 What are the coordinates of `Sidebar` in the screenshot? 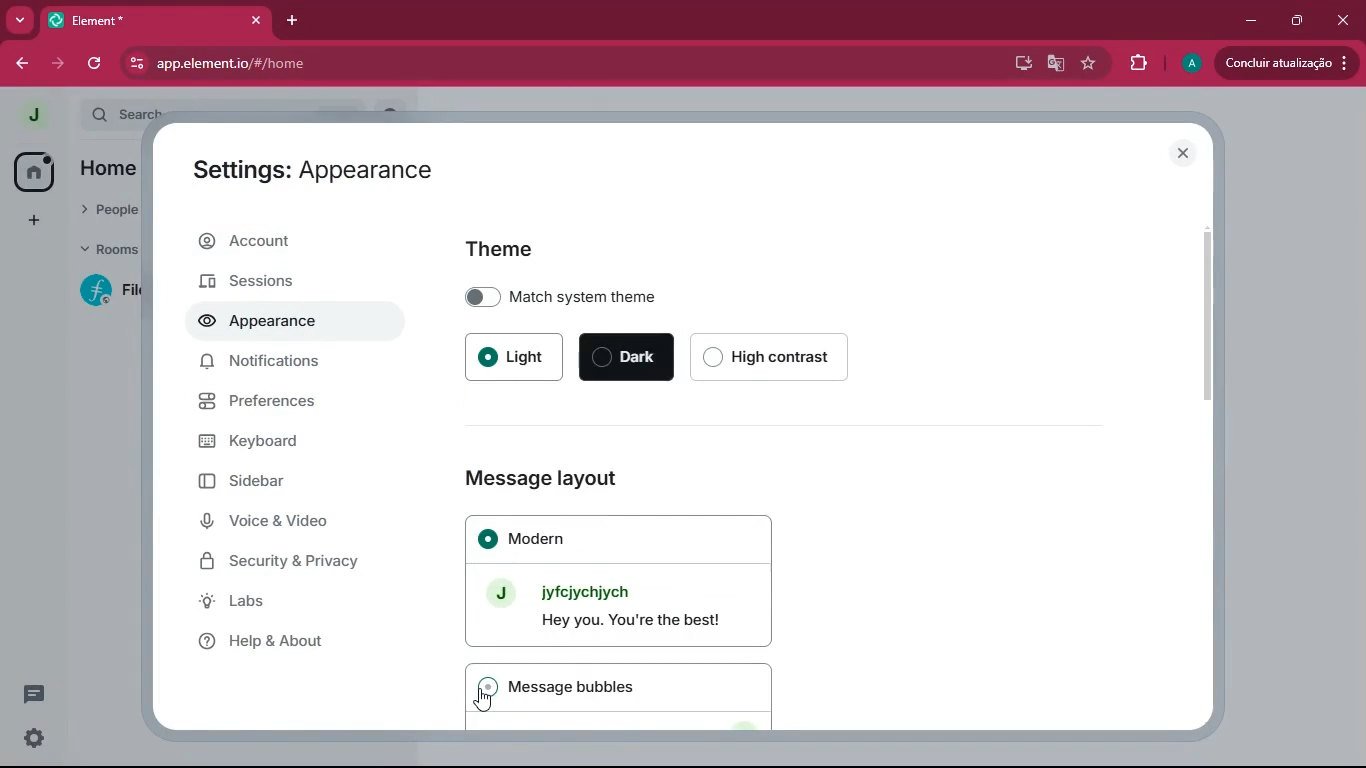 It's located at (258, 478).